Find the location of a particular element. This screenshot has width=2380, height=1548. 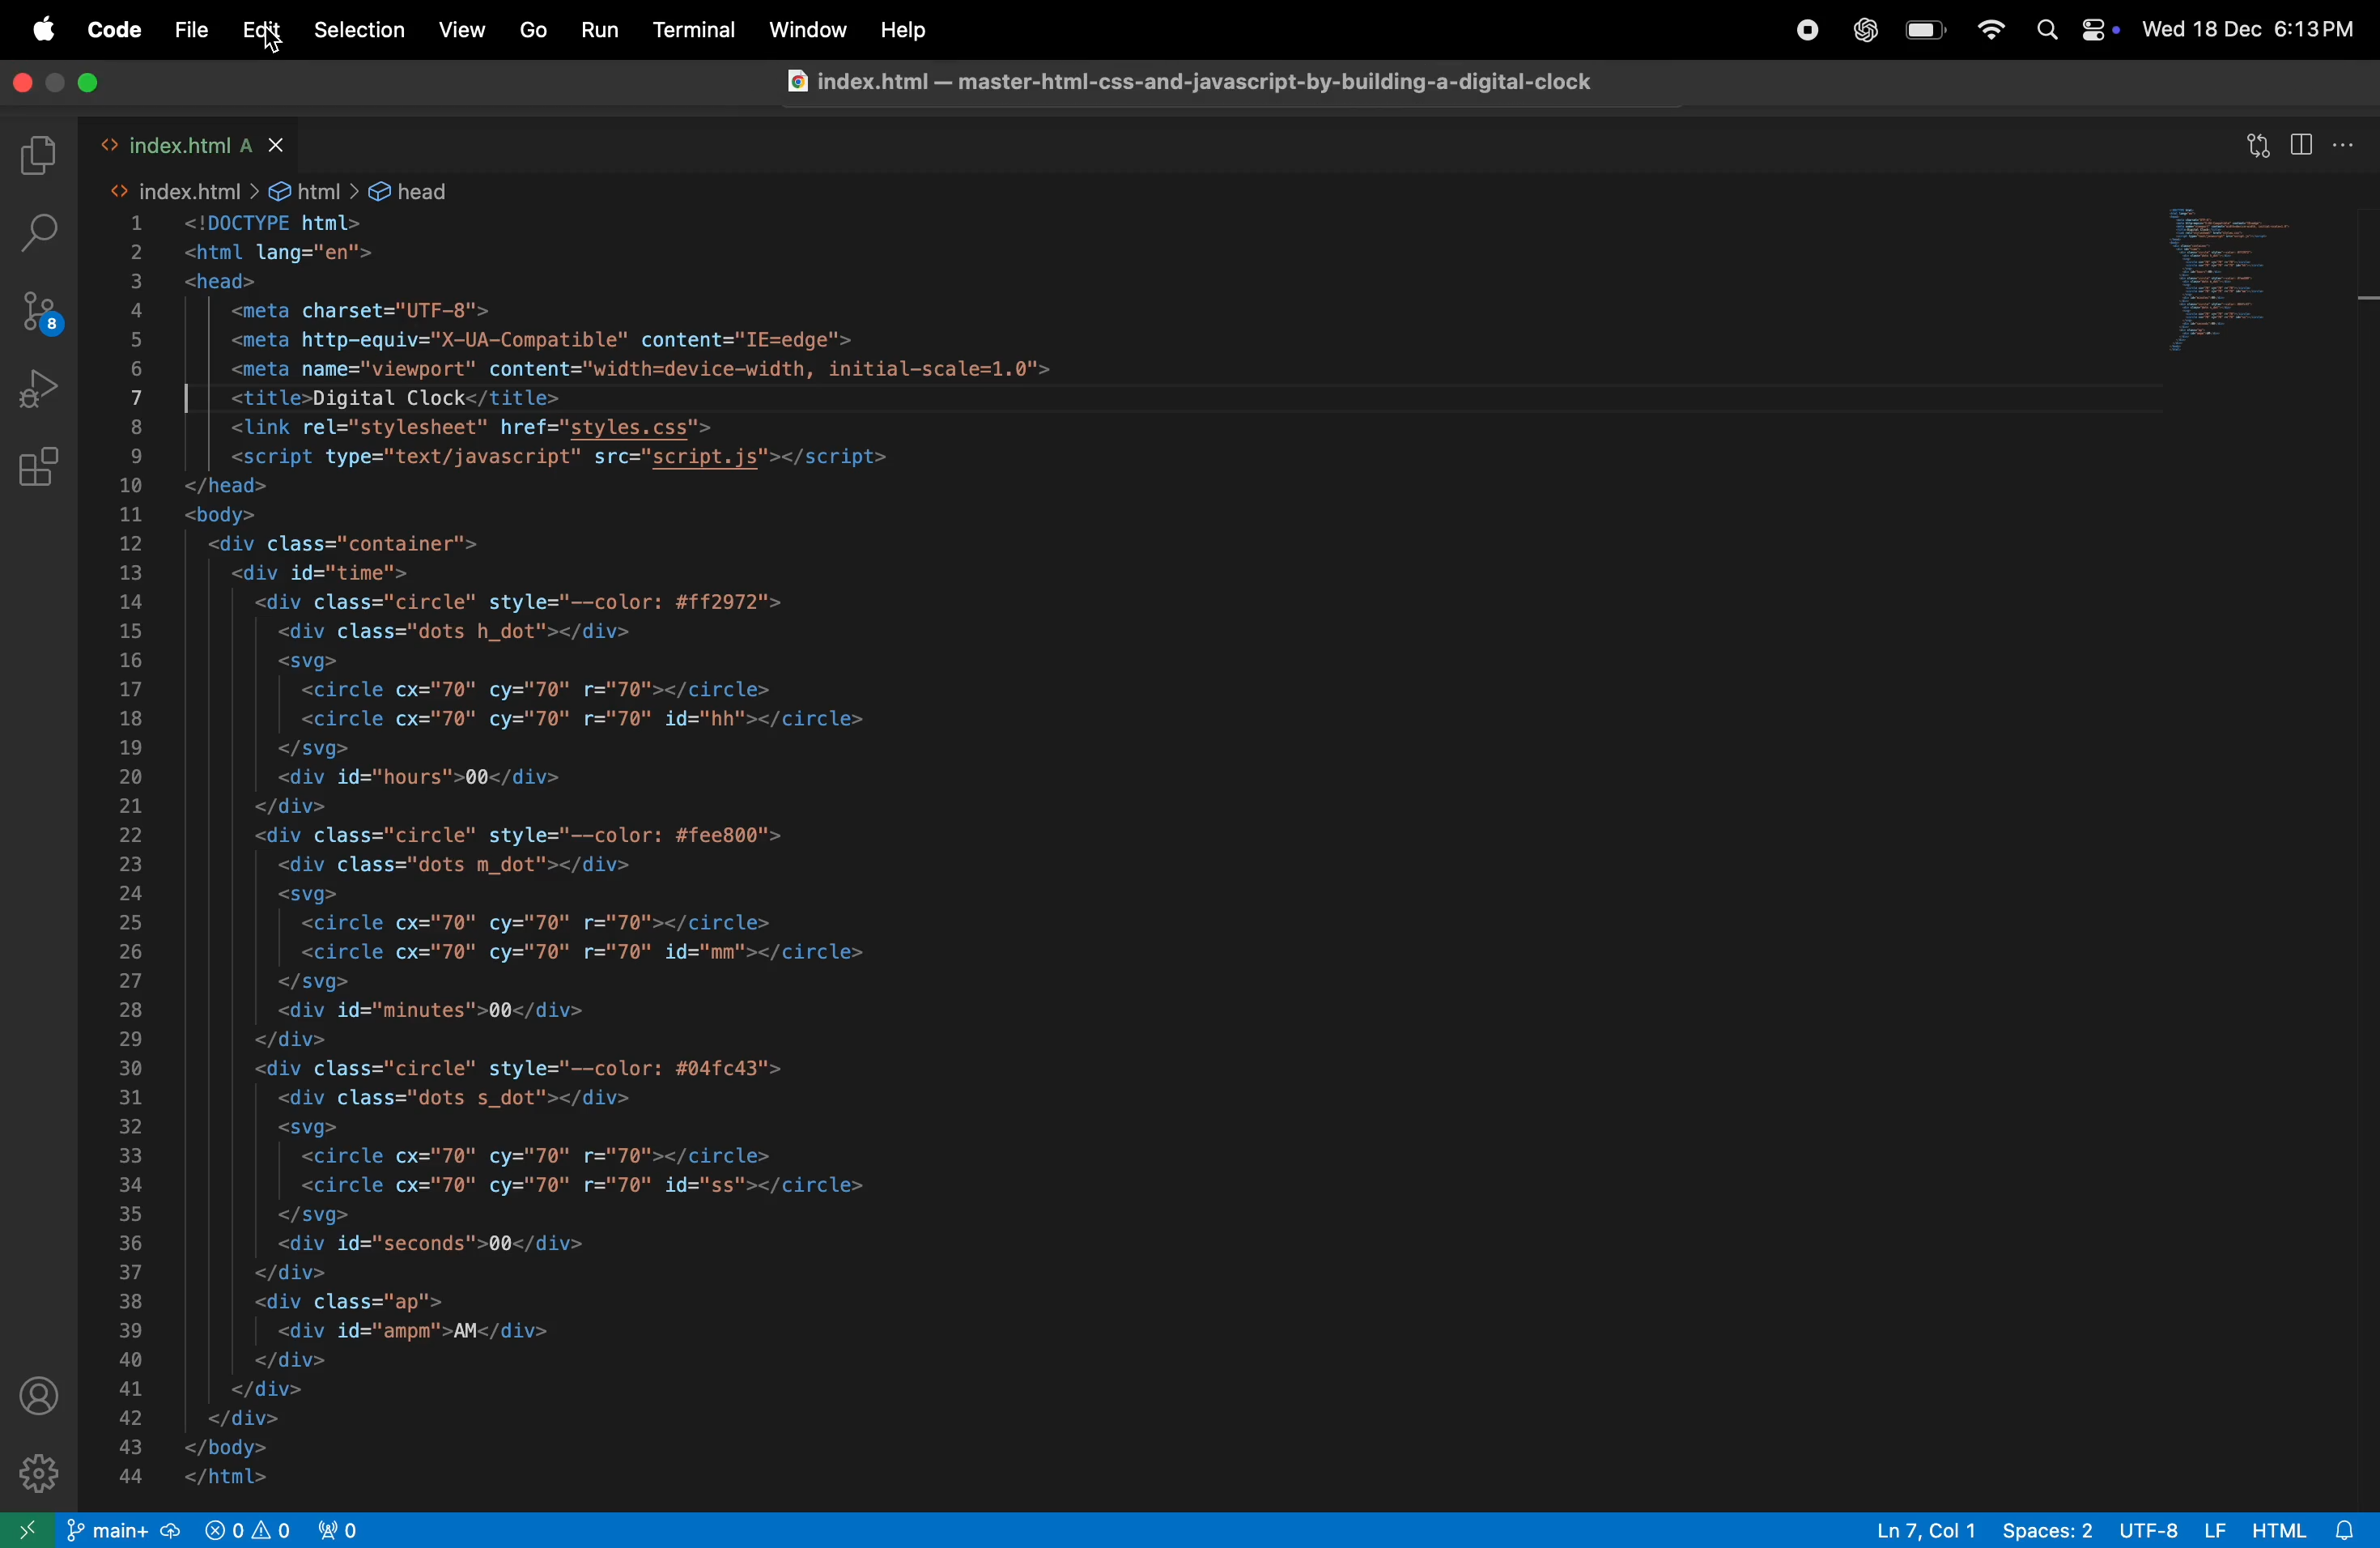

close is located at coordinates (32, 83).